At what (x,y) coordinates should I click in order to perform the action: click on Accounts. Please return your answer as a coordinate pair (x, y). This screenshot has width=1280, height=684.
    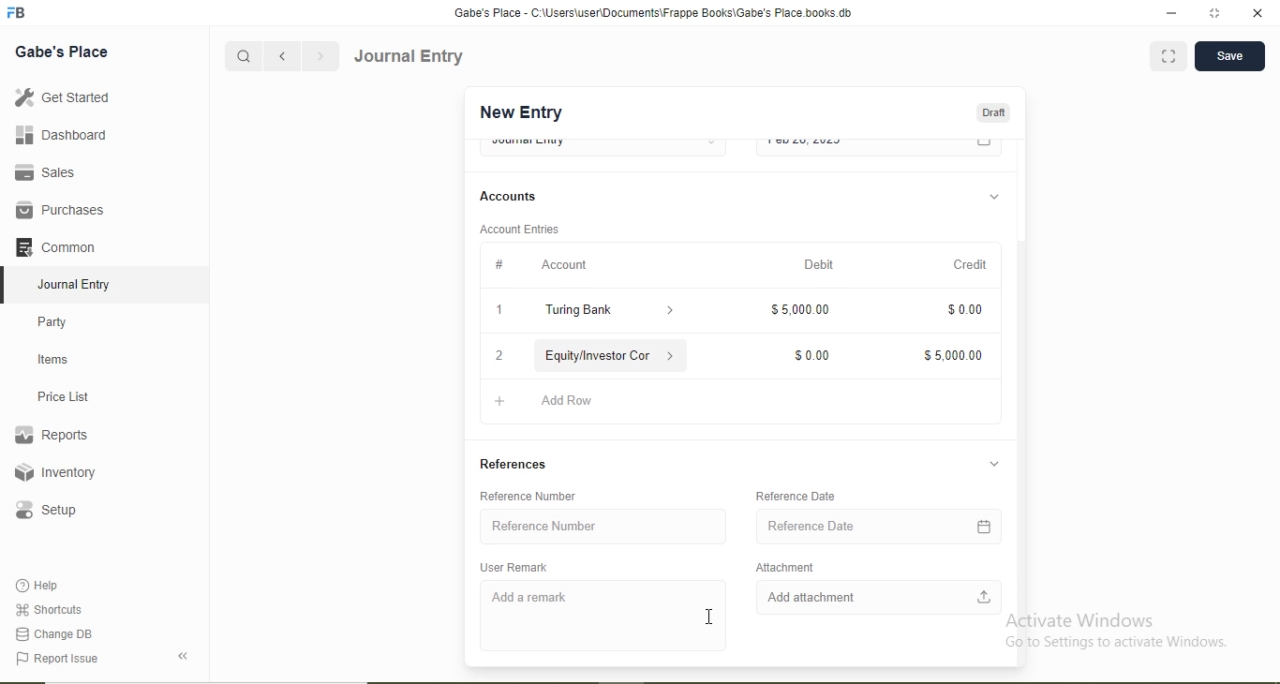
    Looking at the image, I should click on (508, 196).